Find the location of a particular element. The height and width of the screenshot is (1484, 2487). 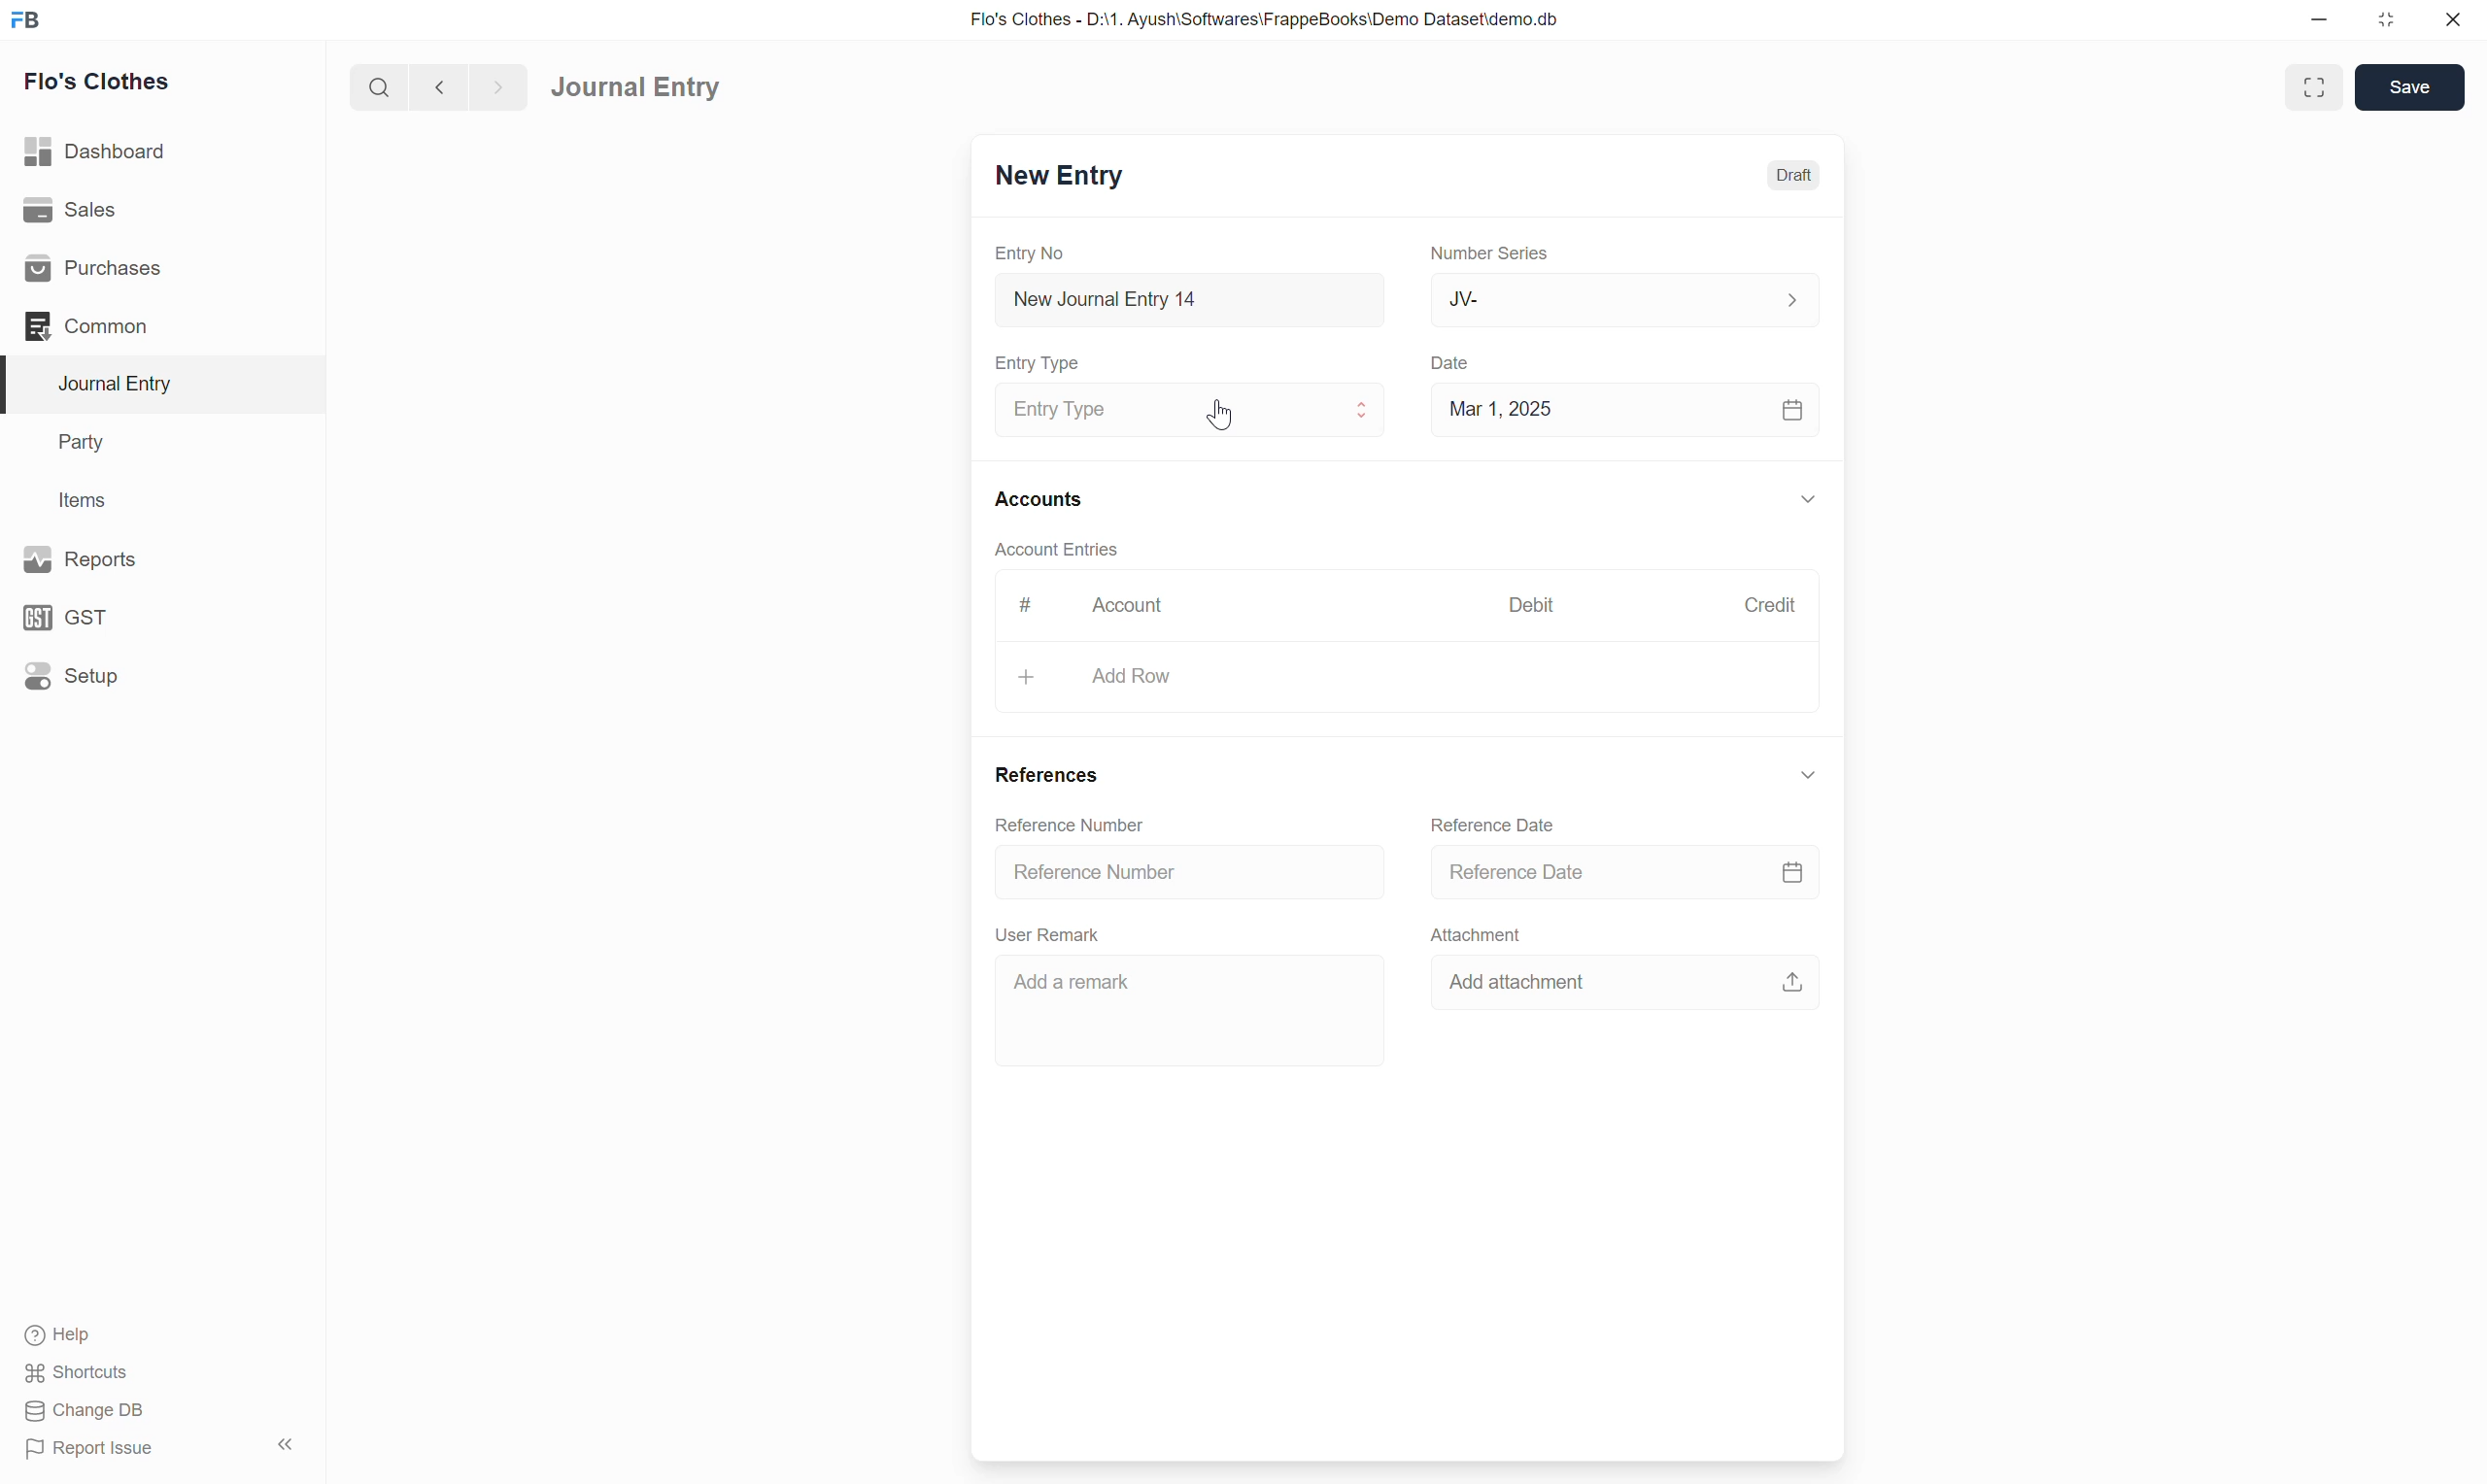

Reference Date is located at coordinates (1496, 824).